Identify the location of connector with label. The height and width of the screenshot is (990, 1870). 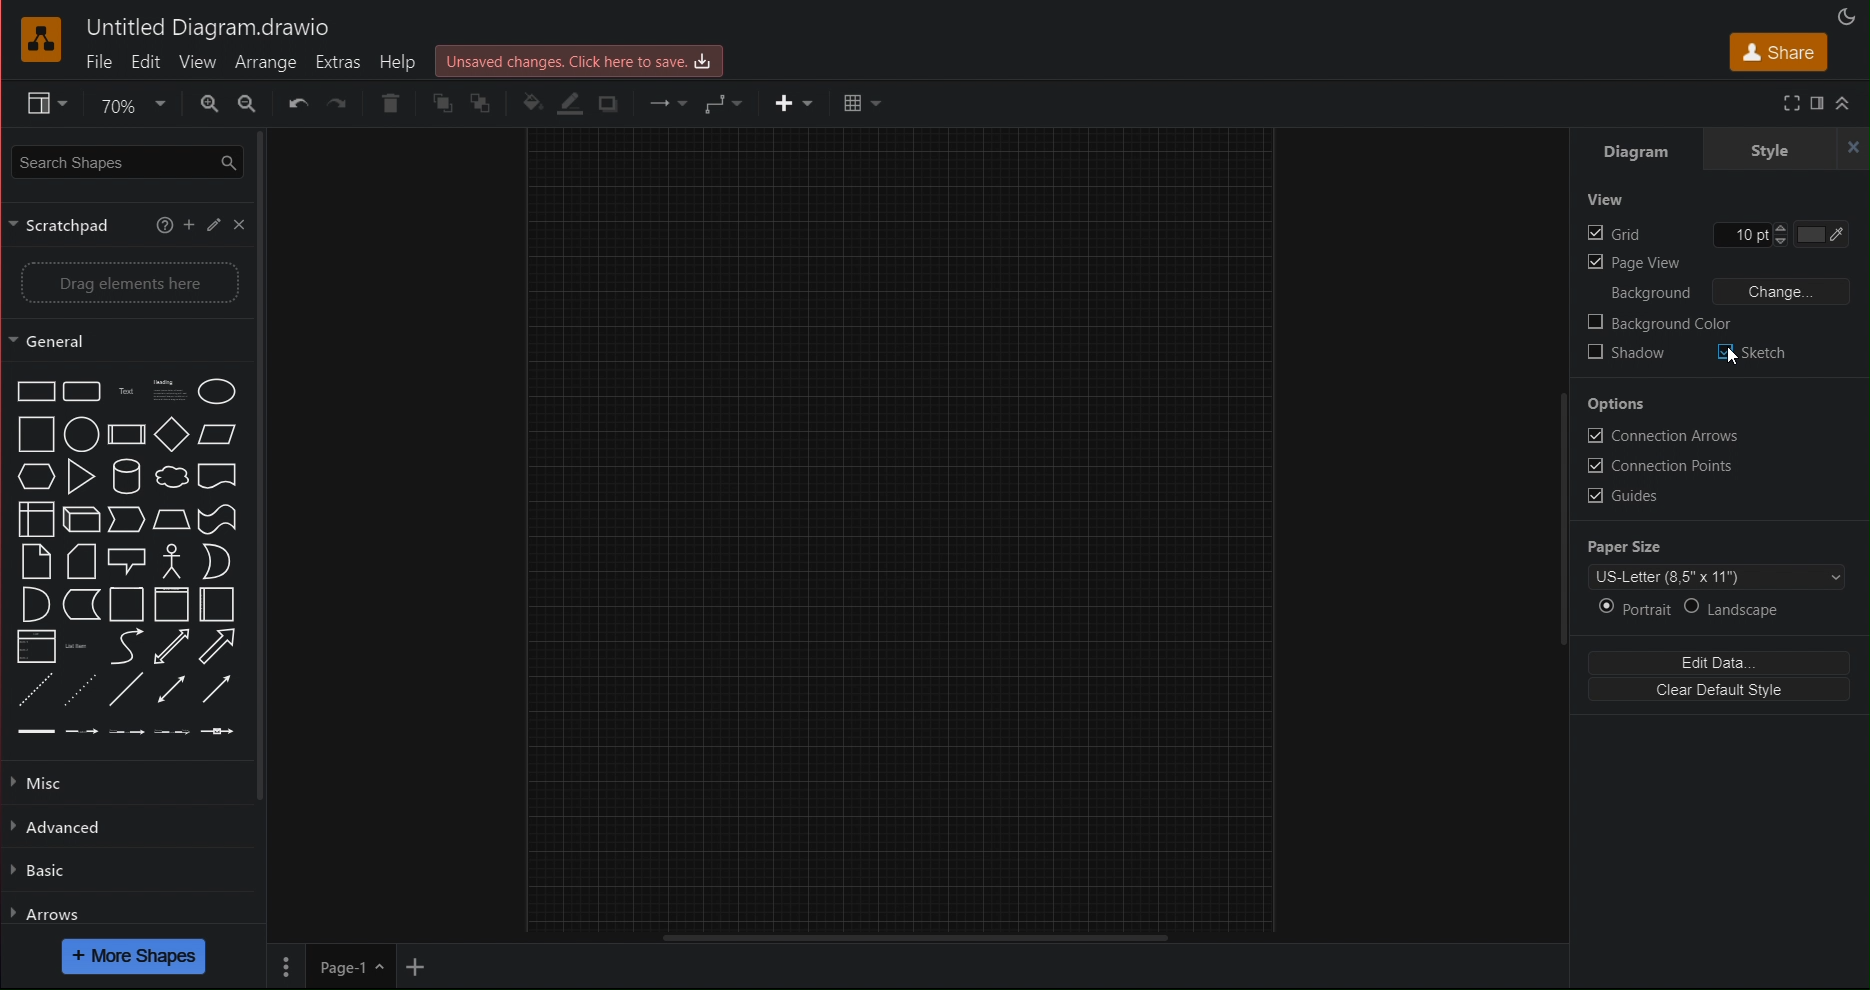
(79, 735).